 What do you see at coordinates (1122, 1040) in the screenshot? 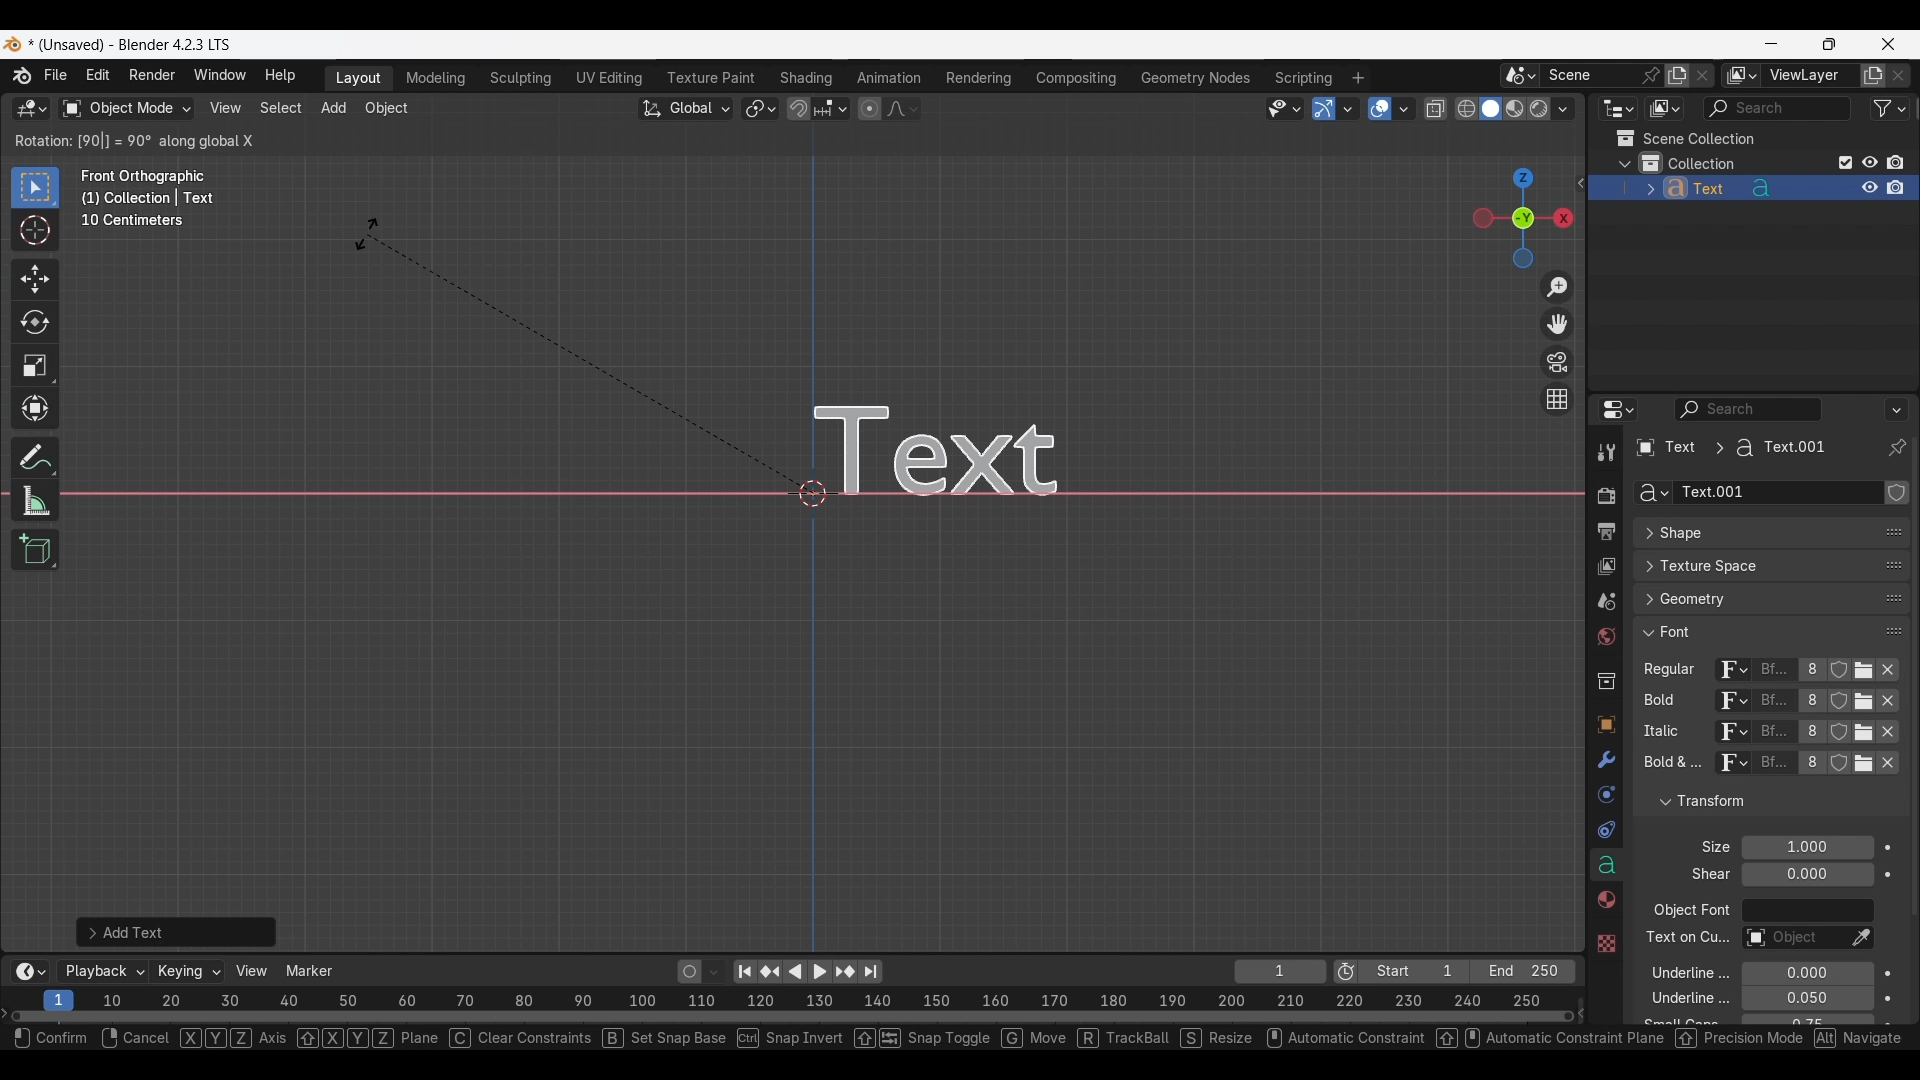
I see `track bail` at bounding box center [1122, 1040].